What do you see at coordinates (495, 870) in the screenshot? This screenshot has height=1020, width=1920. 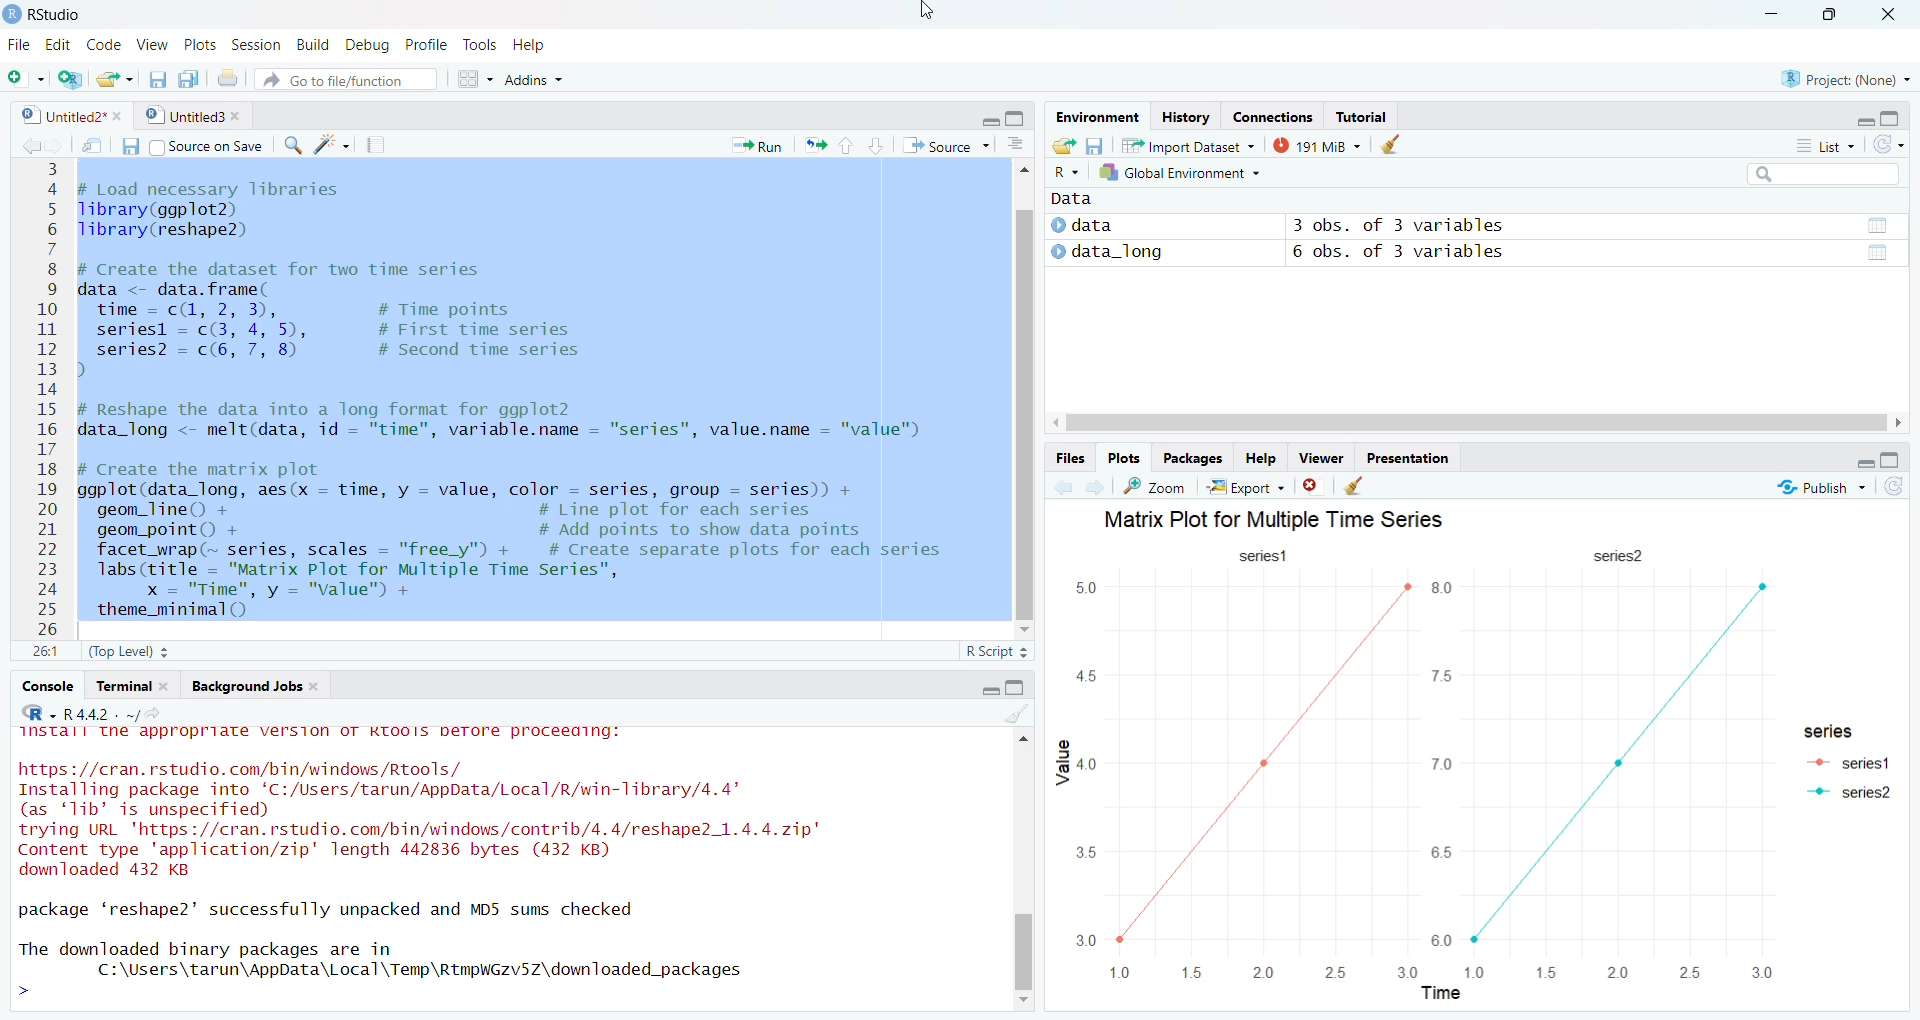 I see `>

> # Reshape the data into a long format for ggplot2

> data_long <- melt(data, id = "time", variable.name = "series", value.name = "value")
>

> # Create the matrix plot

> ggplot(data_long, aes(x = time, y = value, color = series, group = series)) +

+ geom_line(Q) + # Line plot for each series

+ geom_point() + # Add points to show data points

+ facet_wrap(~ series, scales = "free_y") +  # Create separate plots for each series
+ labs(title = "Matrix Plot for Multiple Time Series",

+ x = "Time", y = "value" +

+  theme_minimal()

>|` at bounding box center [495, 870].